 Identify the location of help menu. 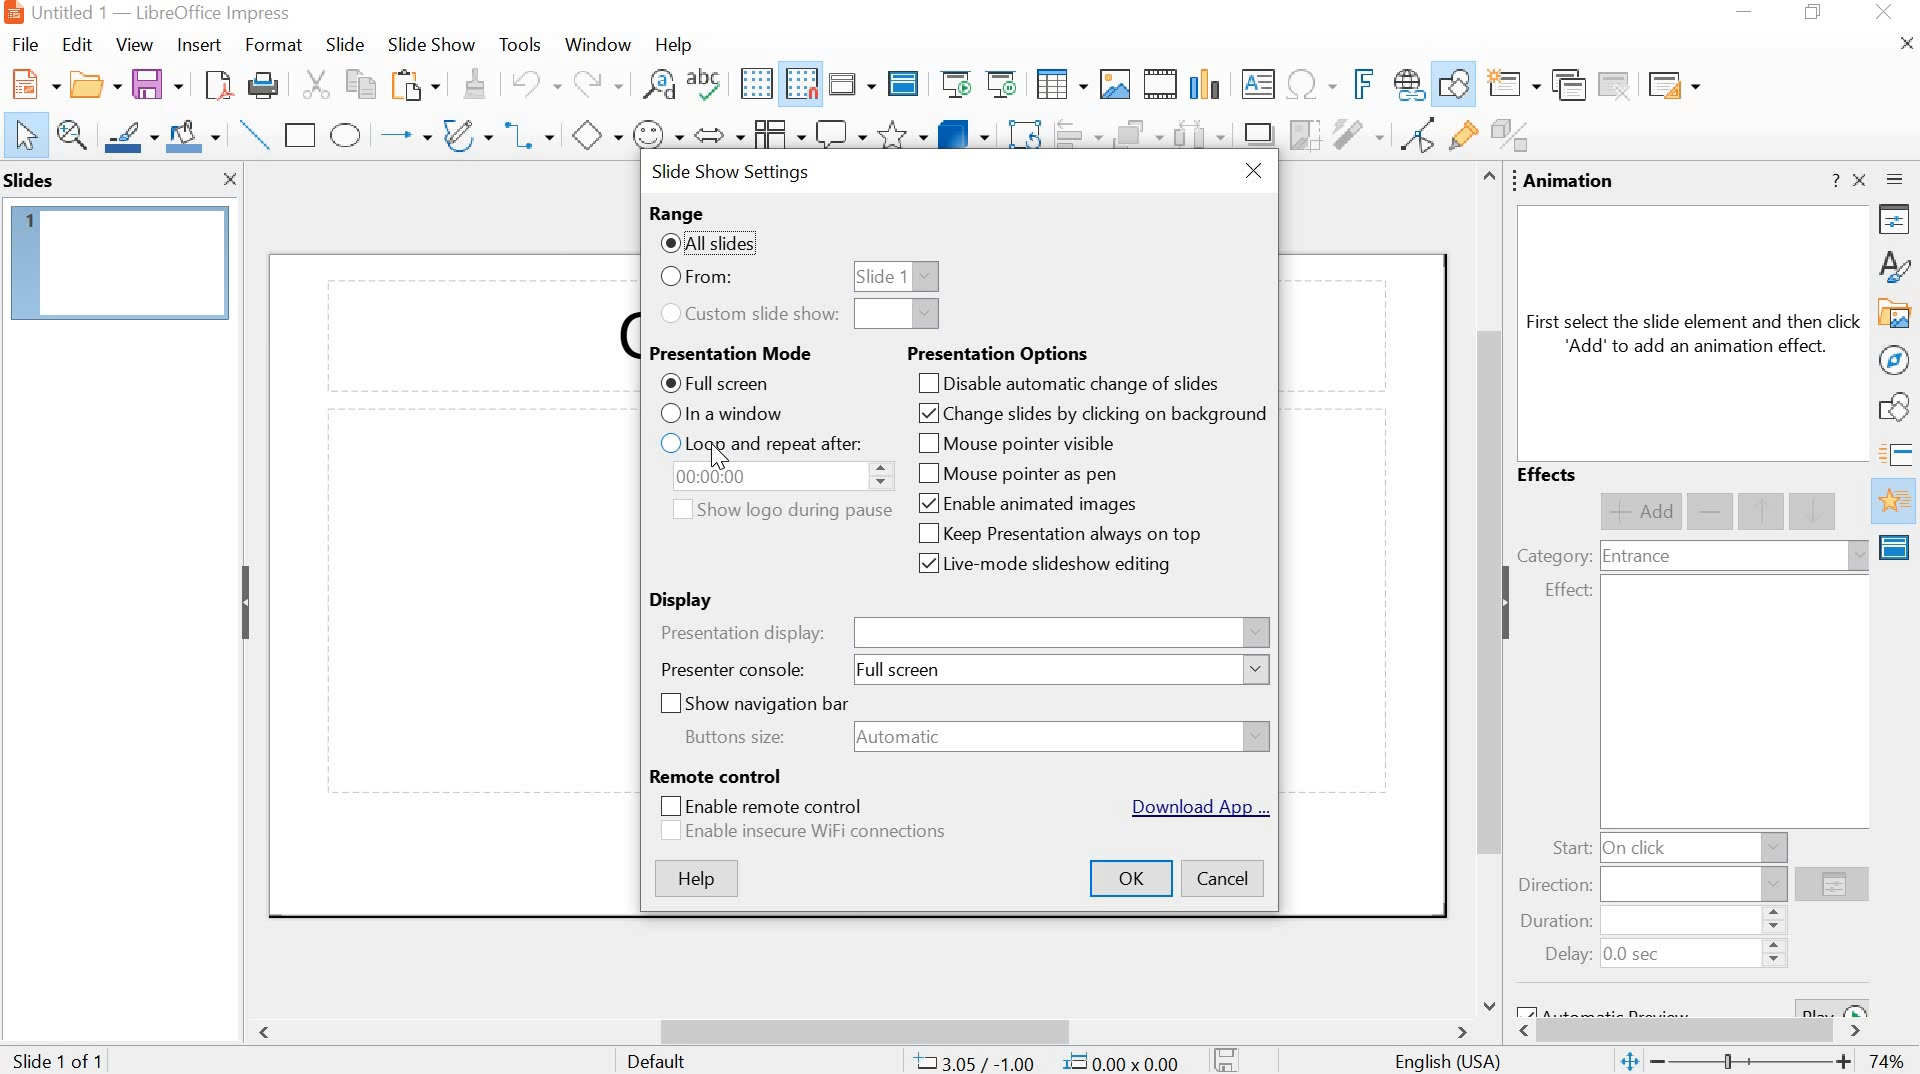
(673, 45).